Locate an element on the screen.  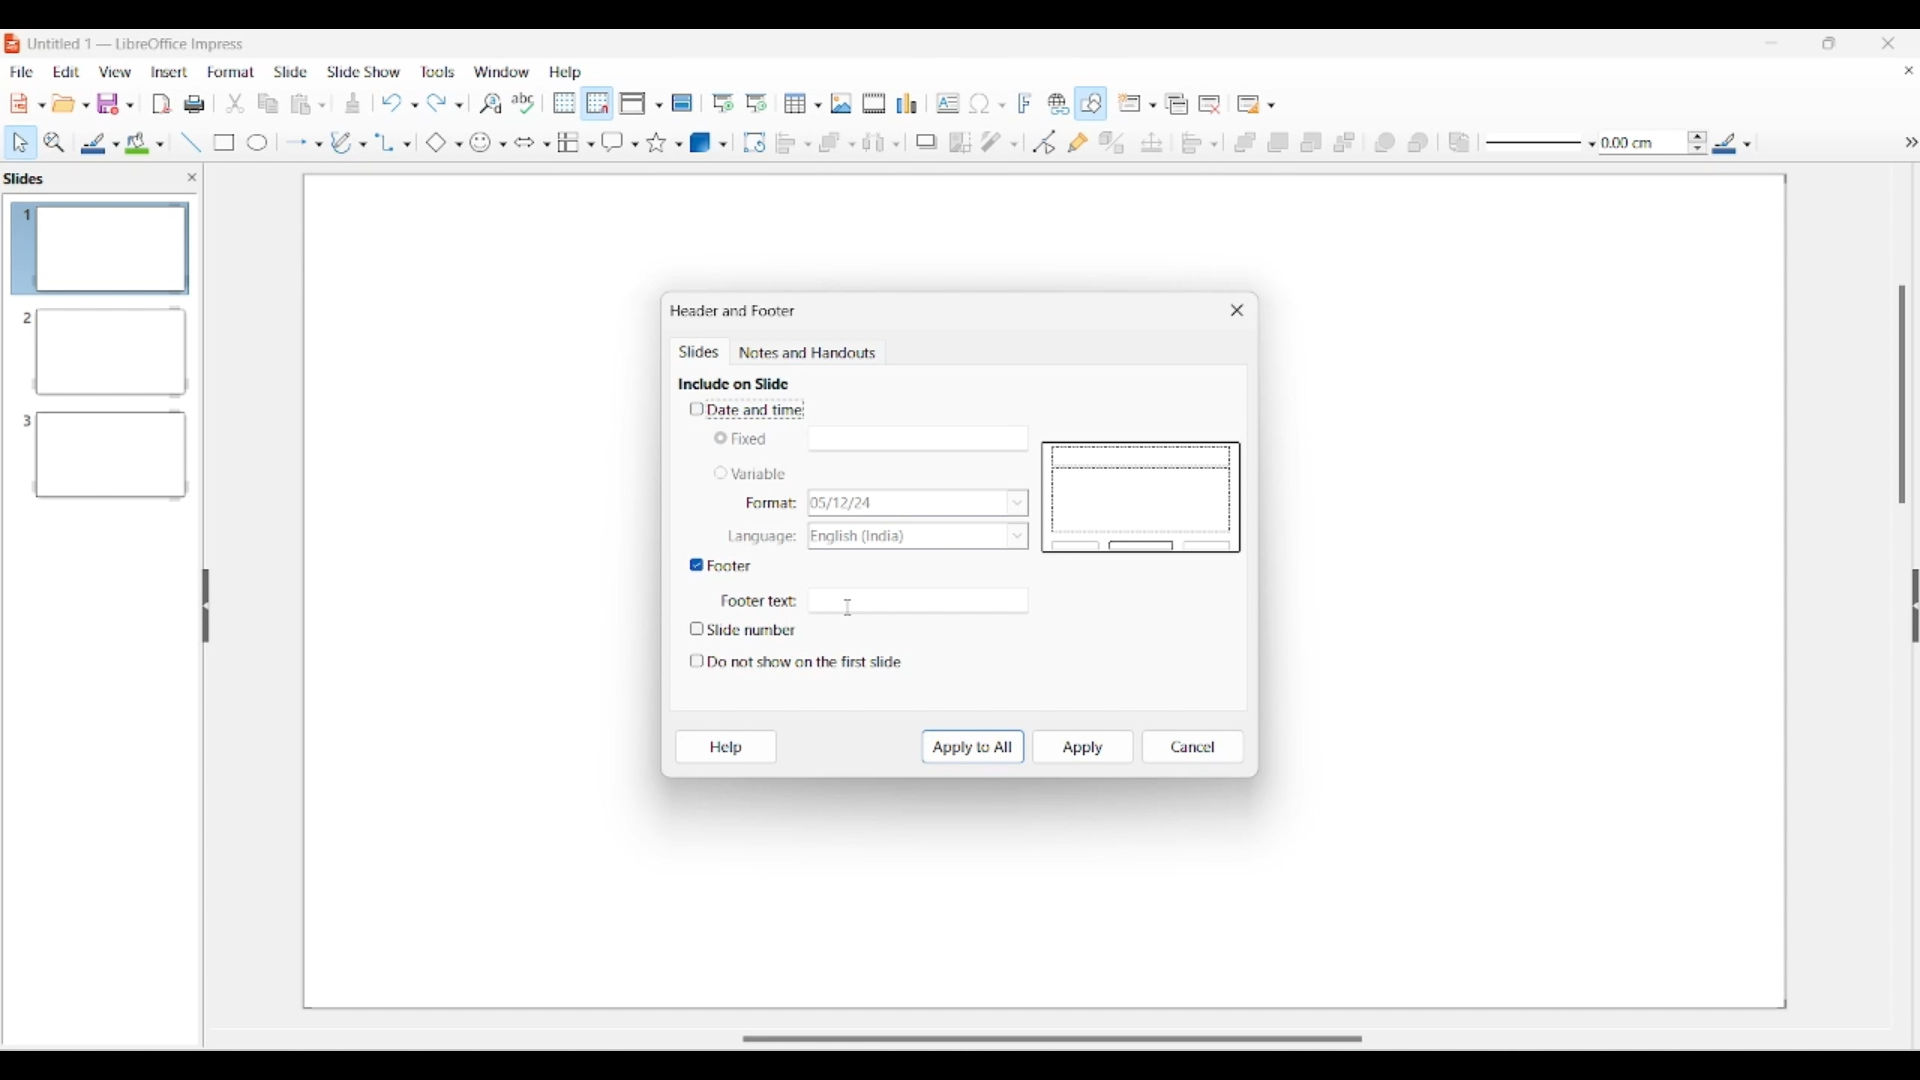
Spell check is located at coordinates (523, 103).